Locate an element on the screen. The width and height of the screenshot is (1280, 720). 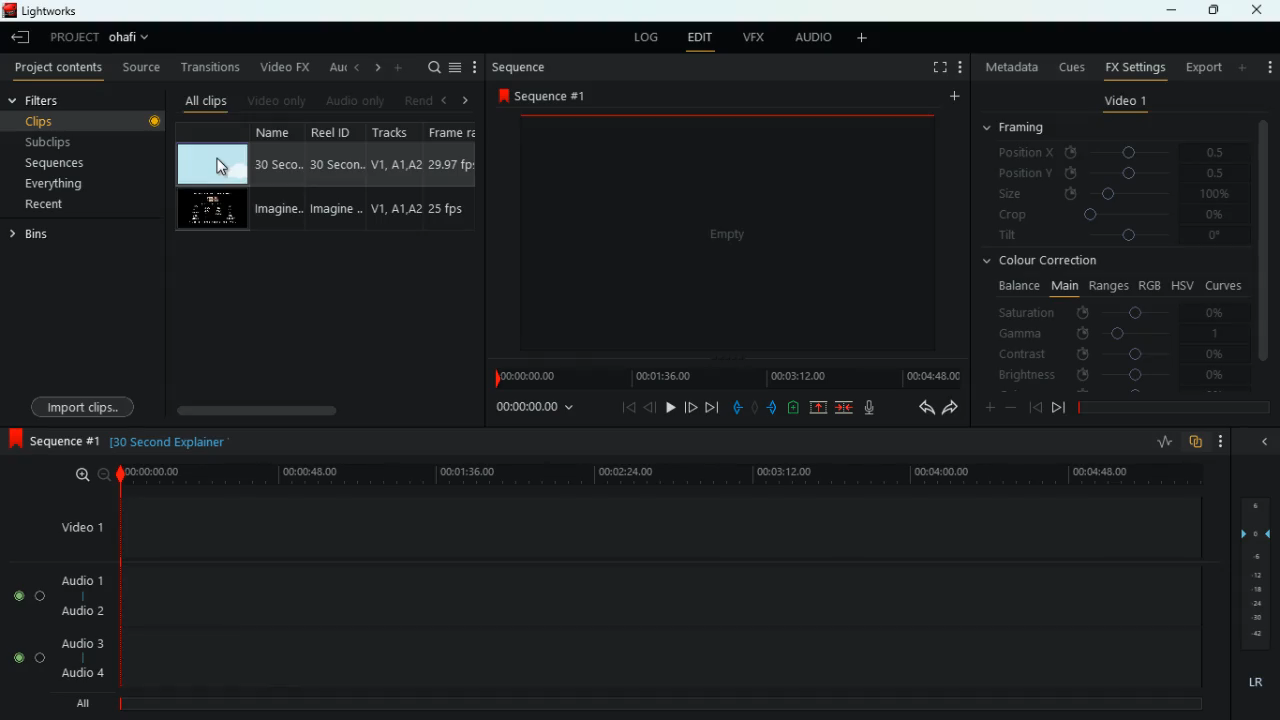
edit is located at coordinates (700, 38).